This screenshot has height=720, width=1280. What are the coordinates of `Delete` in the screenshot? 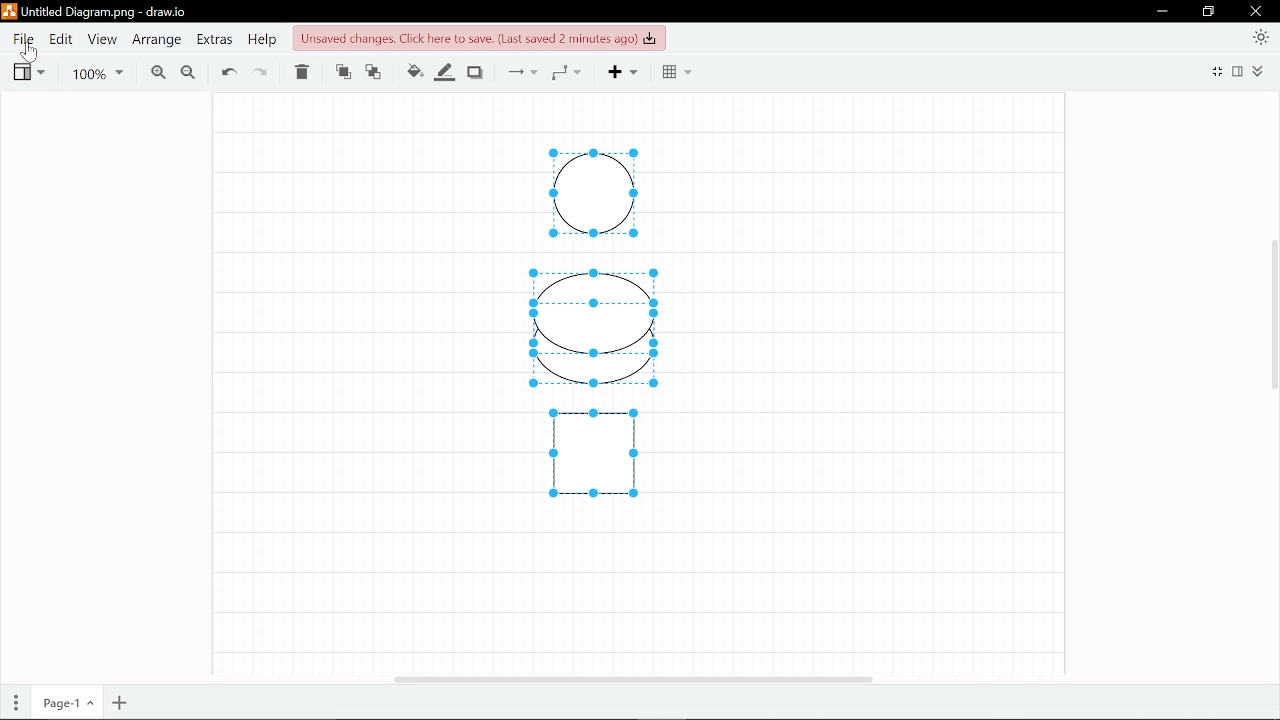 It's located at (300, 73).